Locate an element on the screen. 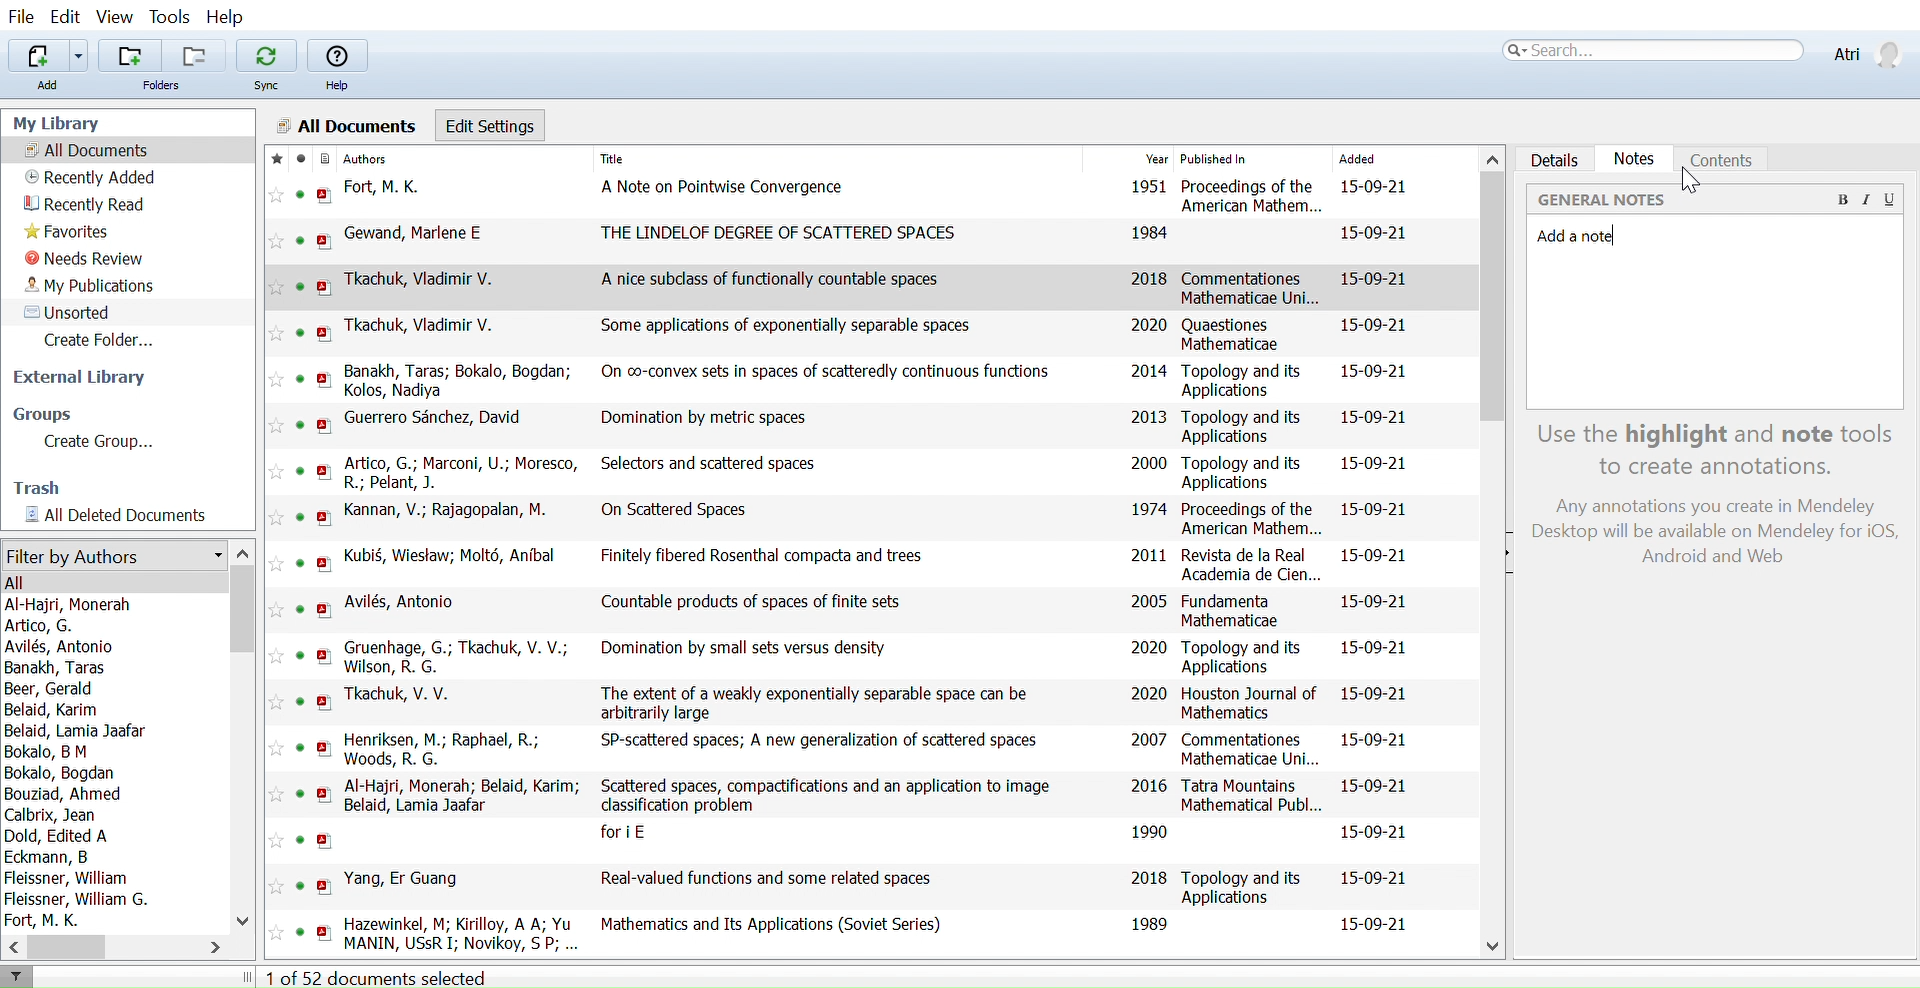 This screenshot has width=1920, height=988. All Documents is located at coordinates (344, 124).